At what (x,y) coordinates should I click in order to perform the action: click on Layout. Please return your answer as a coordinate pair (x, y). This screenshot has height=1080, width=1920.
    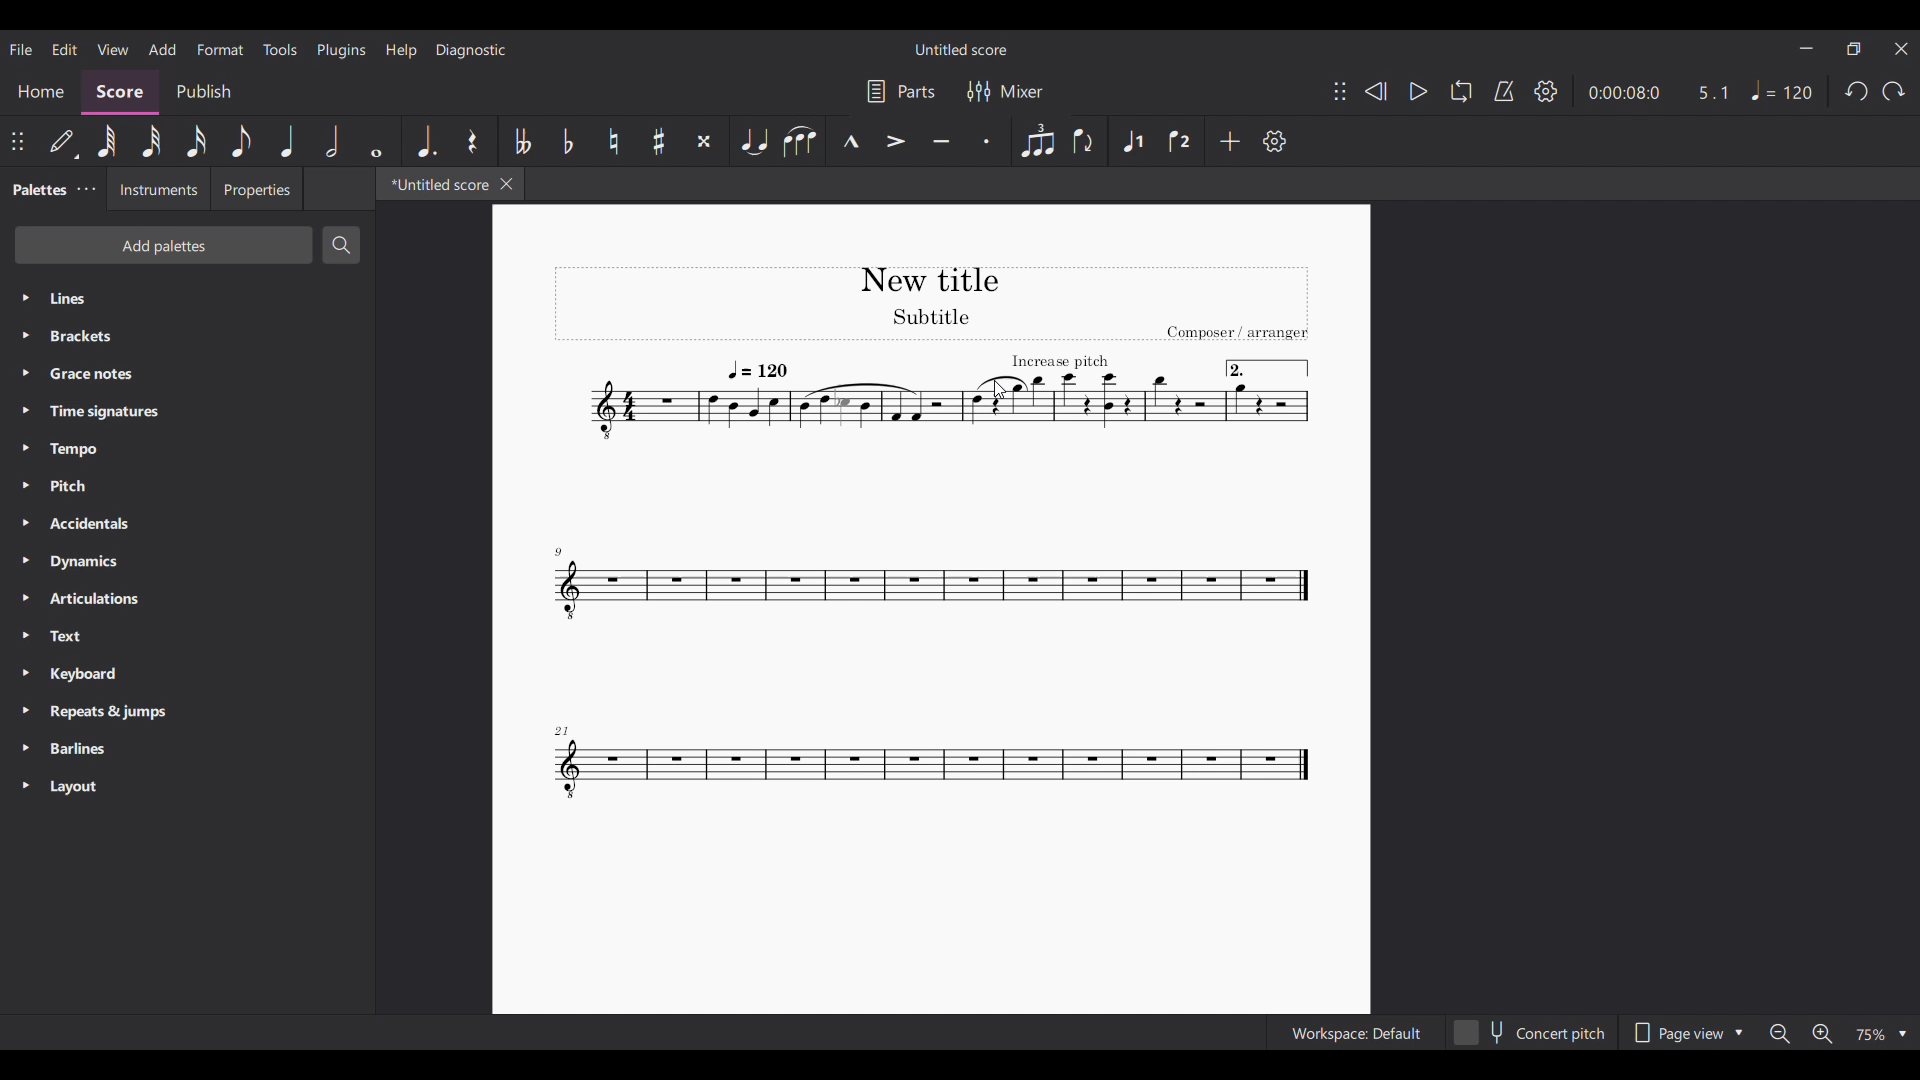
    Looking at the image, I should click on (187, 786).